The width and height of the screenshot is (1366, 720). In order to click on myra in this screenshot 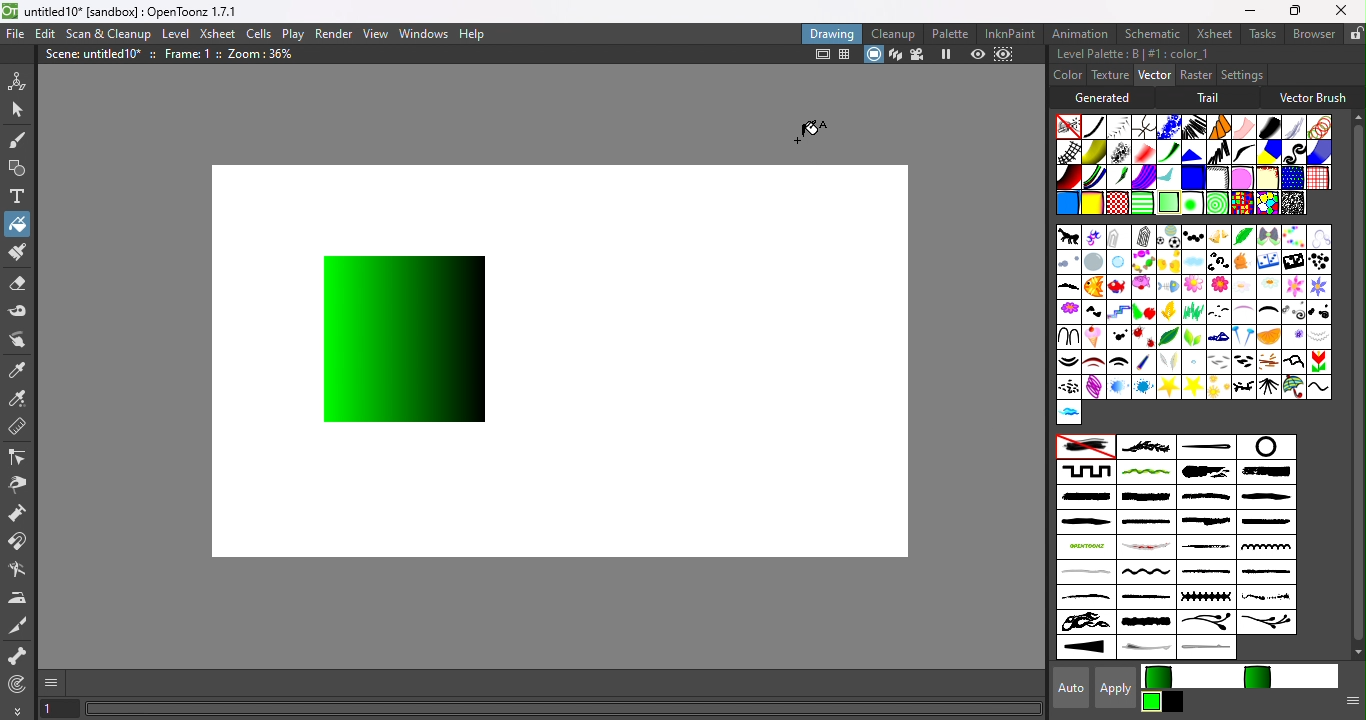, I will do `click(1218, 336)`.